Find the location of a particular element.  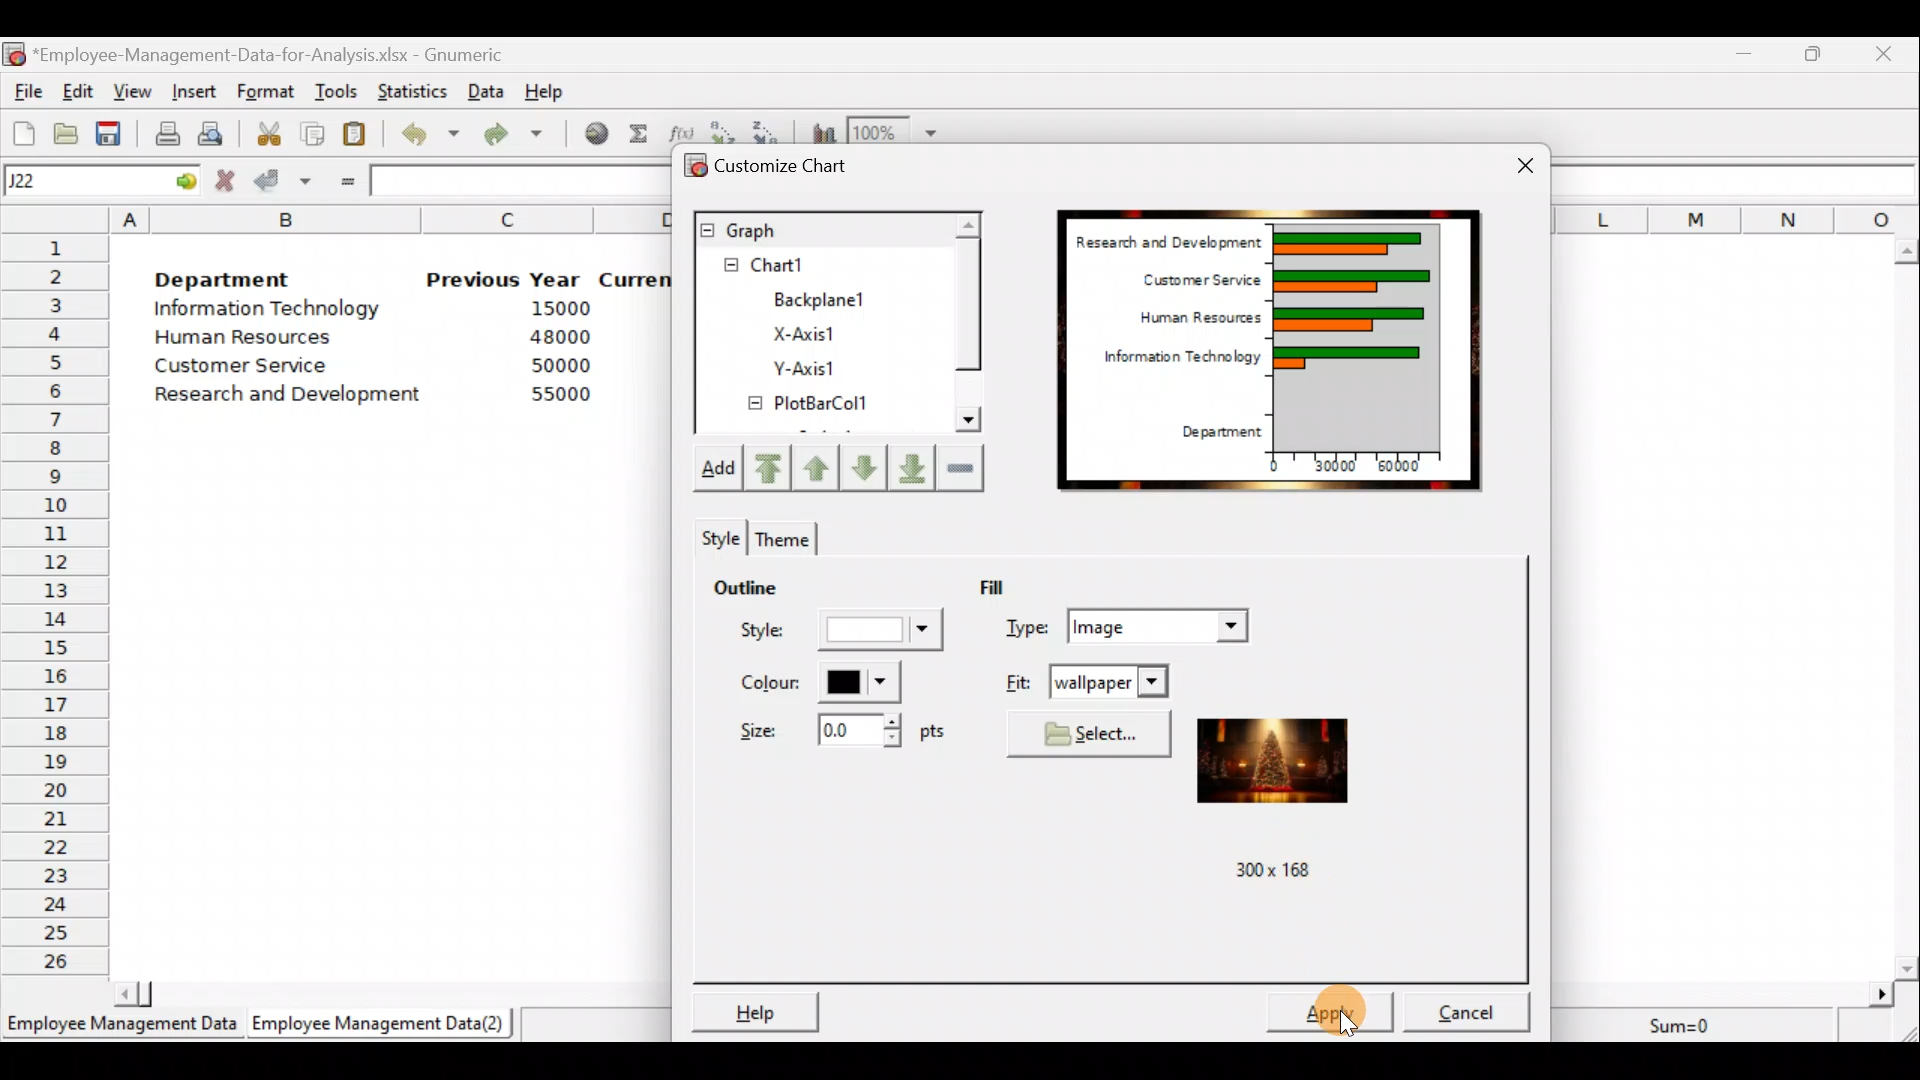

Customize chart is located at coordinates (780, 164).